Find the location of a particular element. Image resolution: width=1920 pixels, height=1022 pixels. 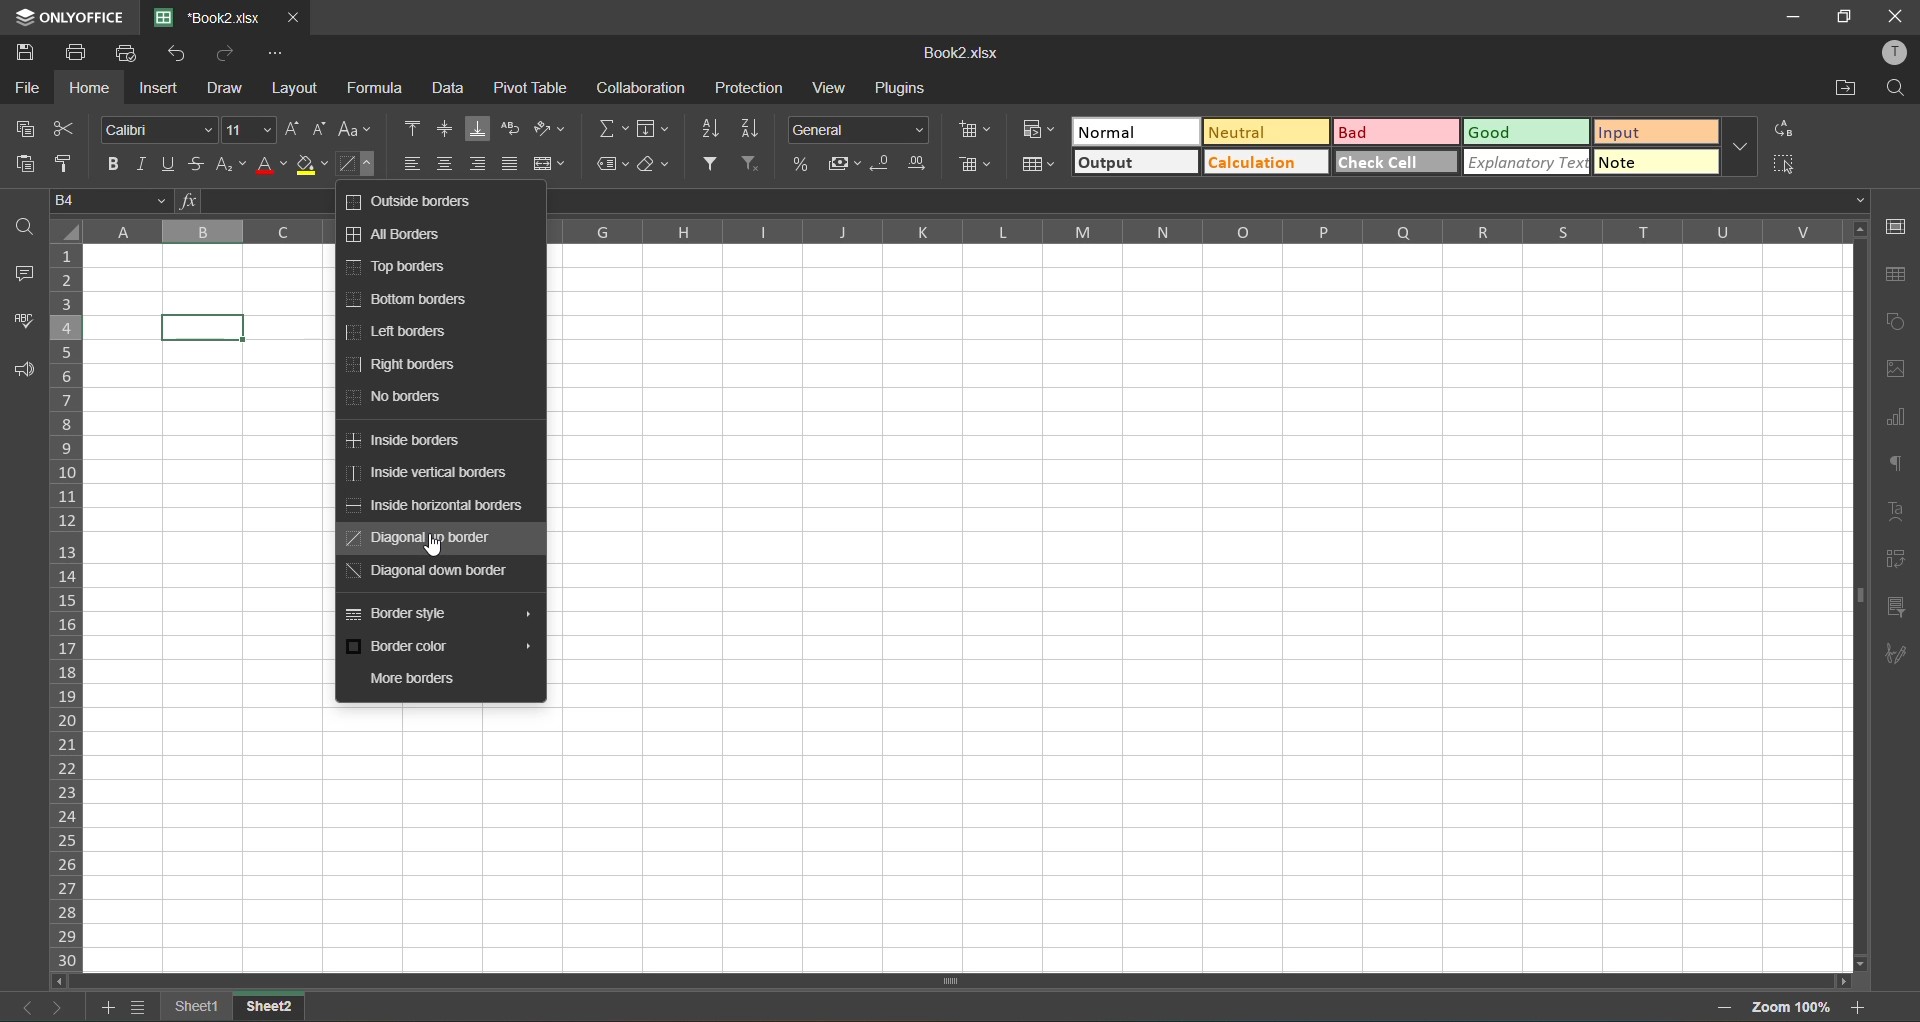

save is located at coordinates (23, 55).